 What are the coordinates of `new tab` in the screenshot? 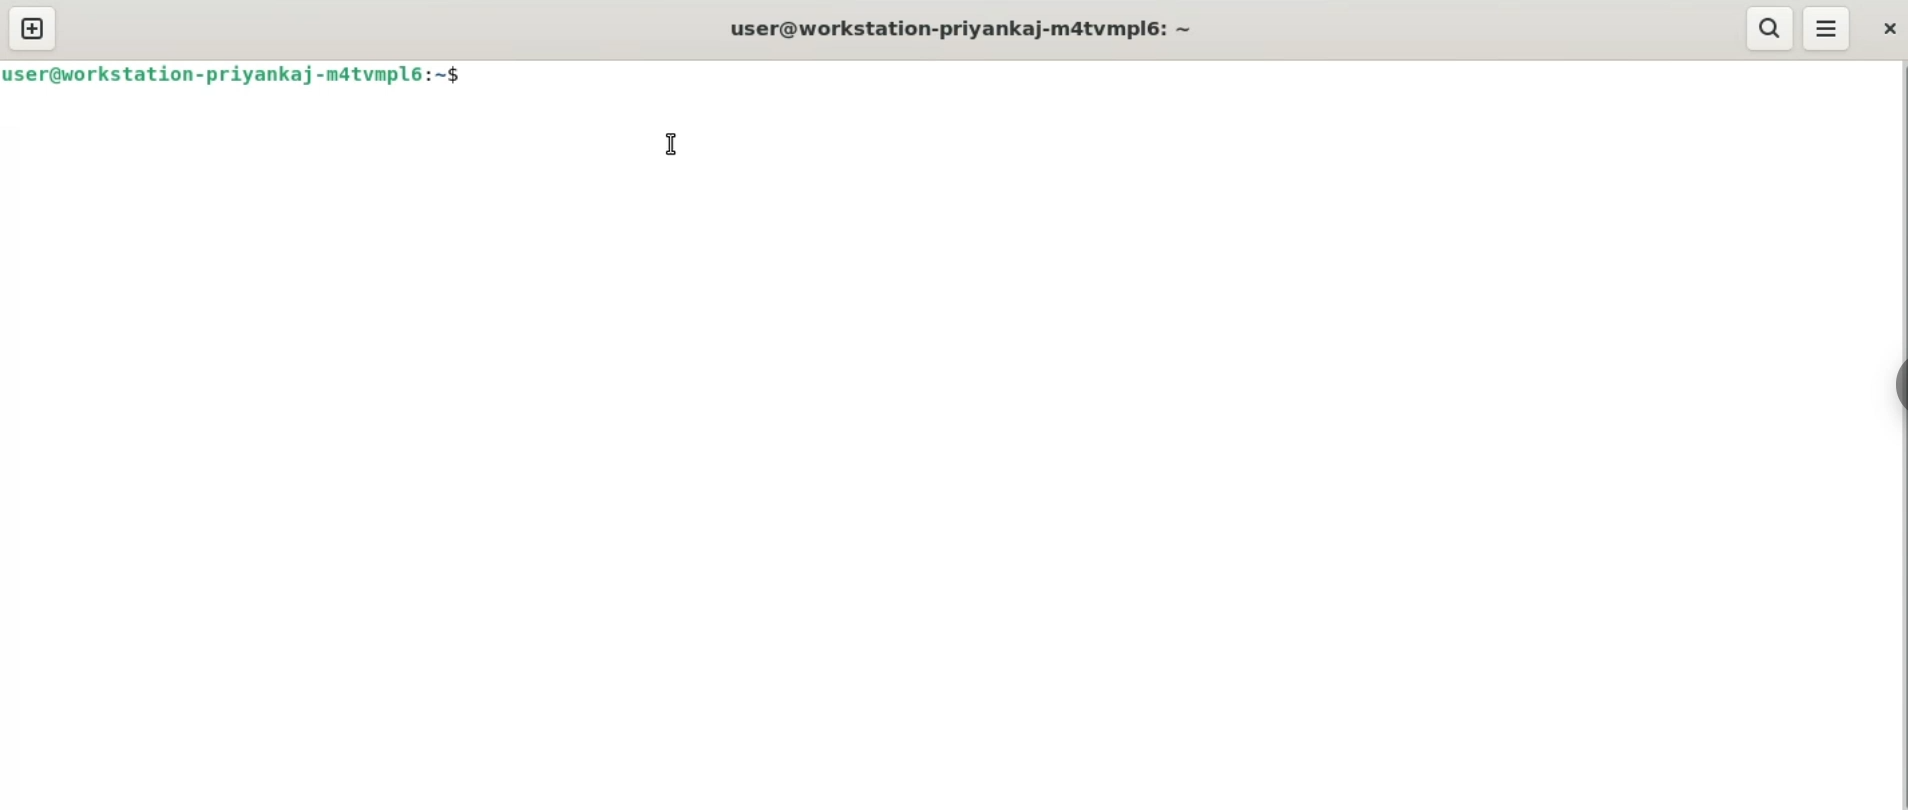 It's located at (35, 27).